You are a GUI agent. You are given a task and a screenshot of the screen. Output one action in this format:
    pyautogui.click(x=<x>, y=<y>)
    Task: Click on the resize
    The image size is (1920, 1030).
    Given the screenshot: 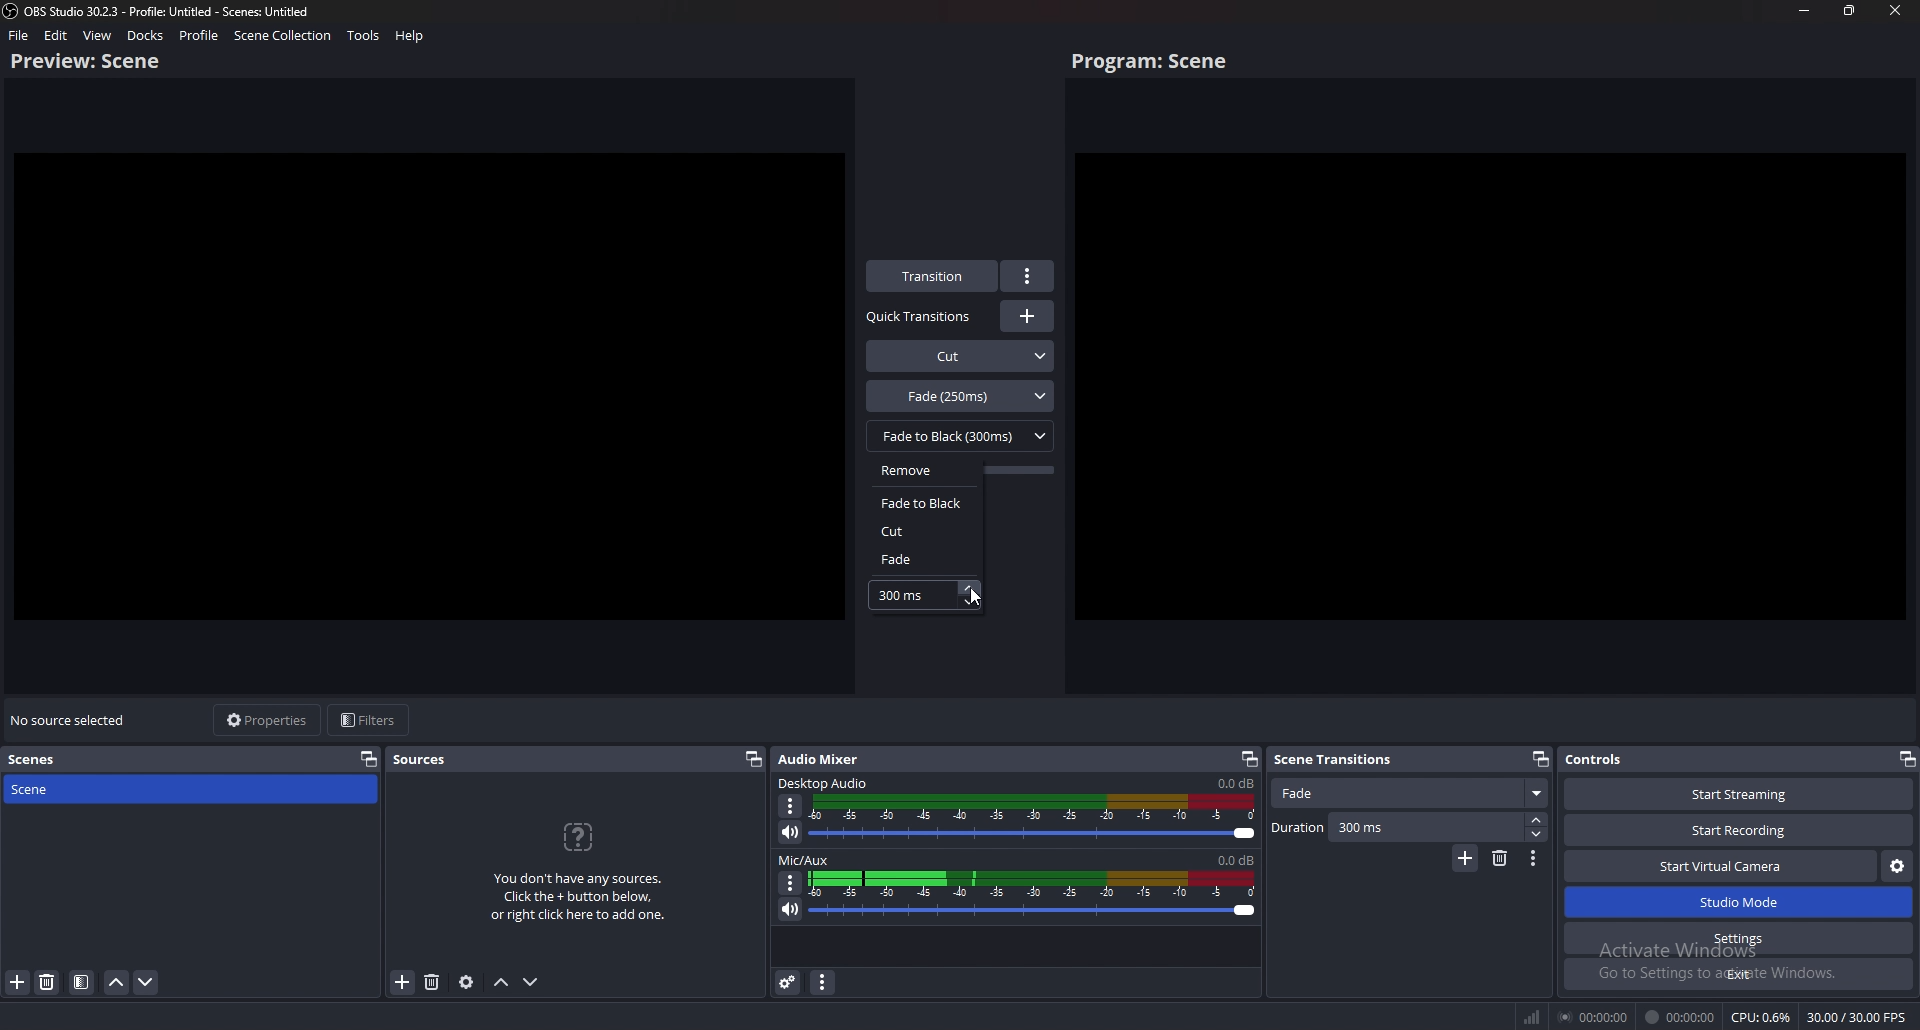 What is the action you would take?
    pyautogui.click(x=1850, y=10)
    